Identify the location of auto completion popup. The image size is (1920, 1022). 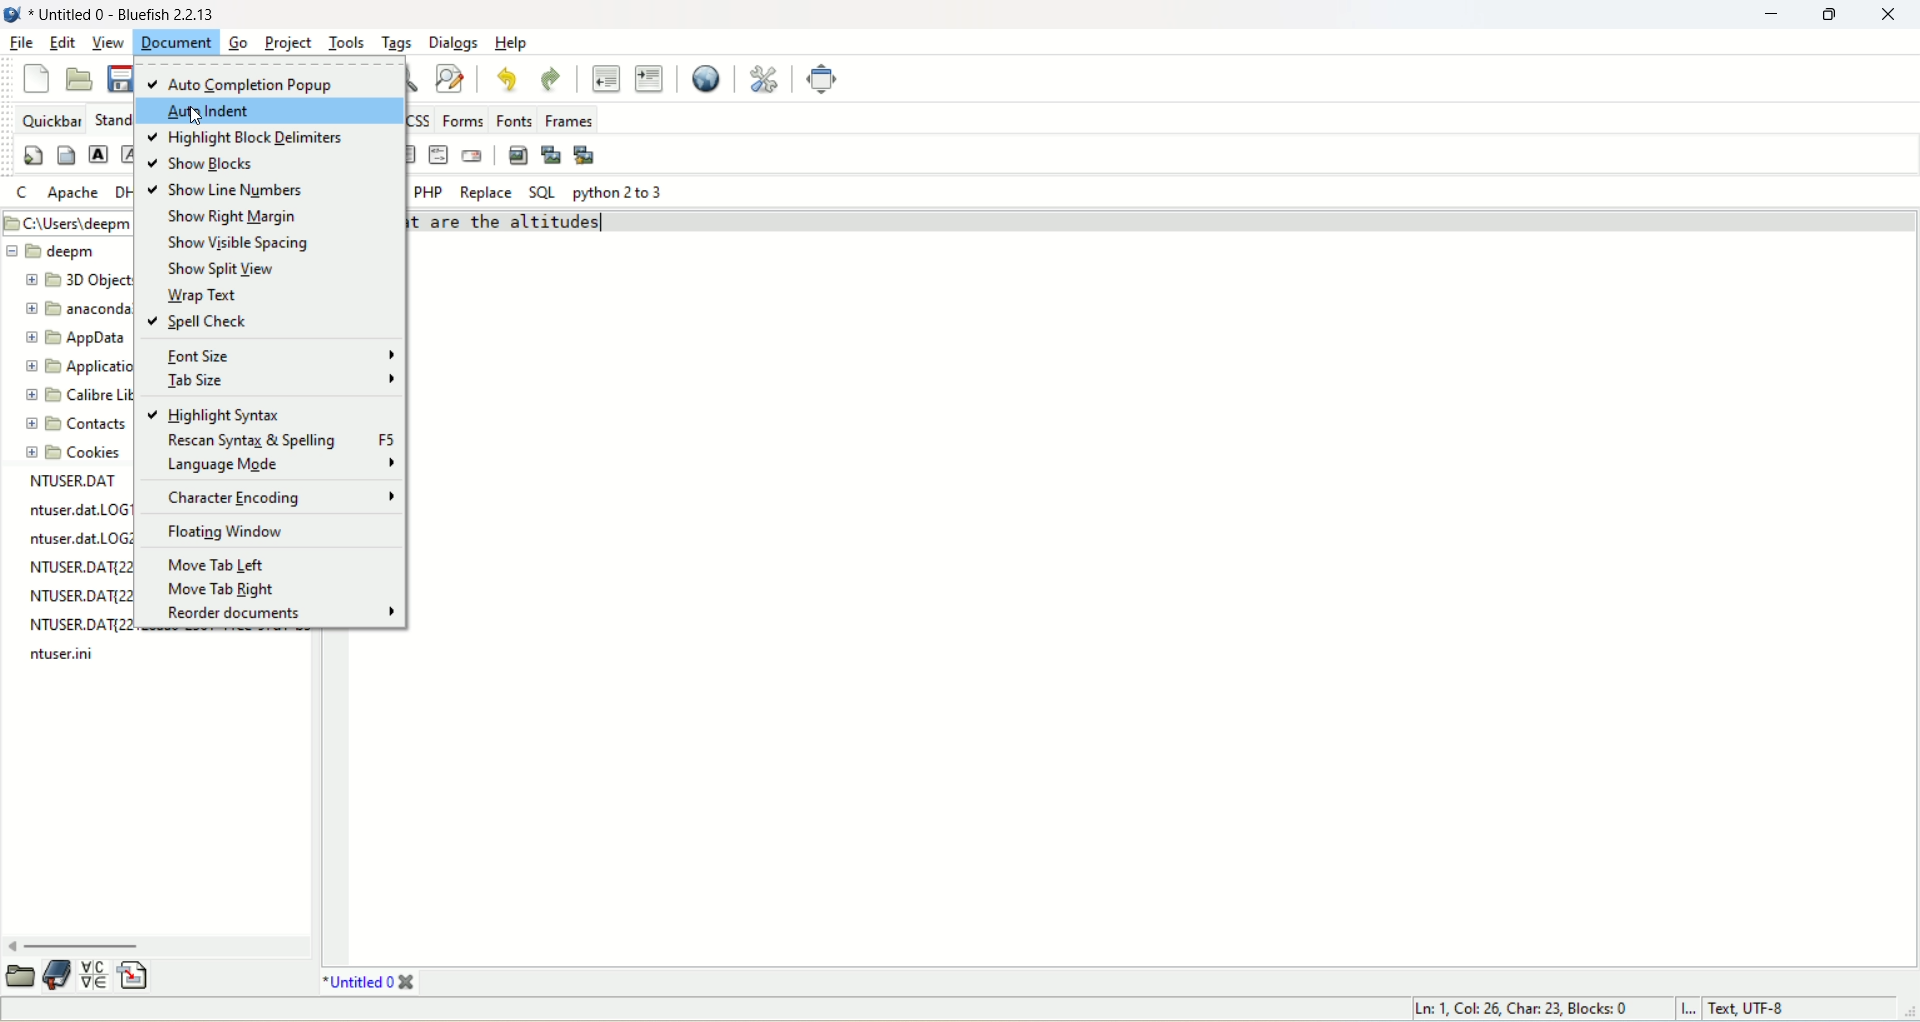
(268, 80).